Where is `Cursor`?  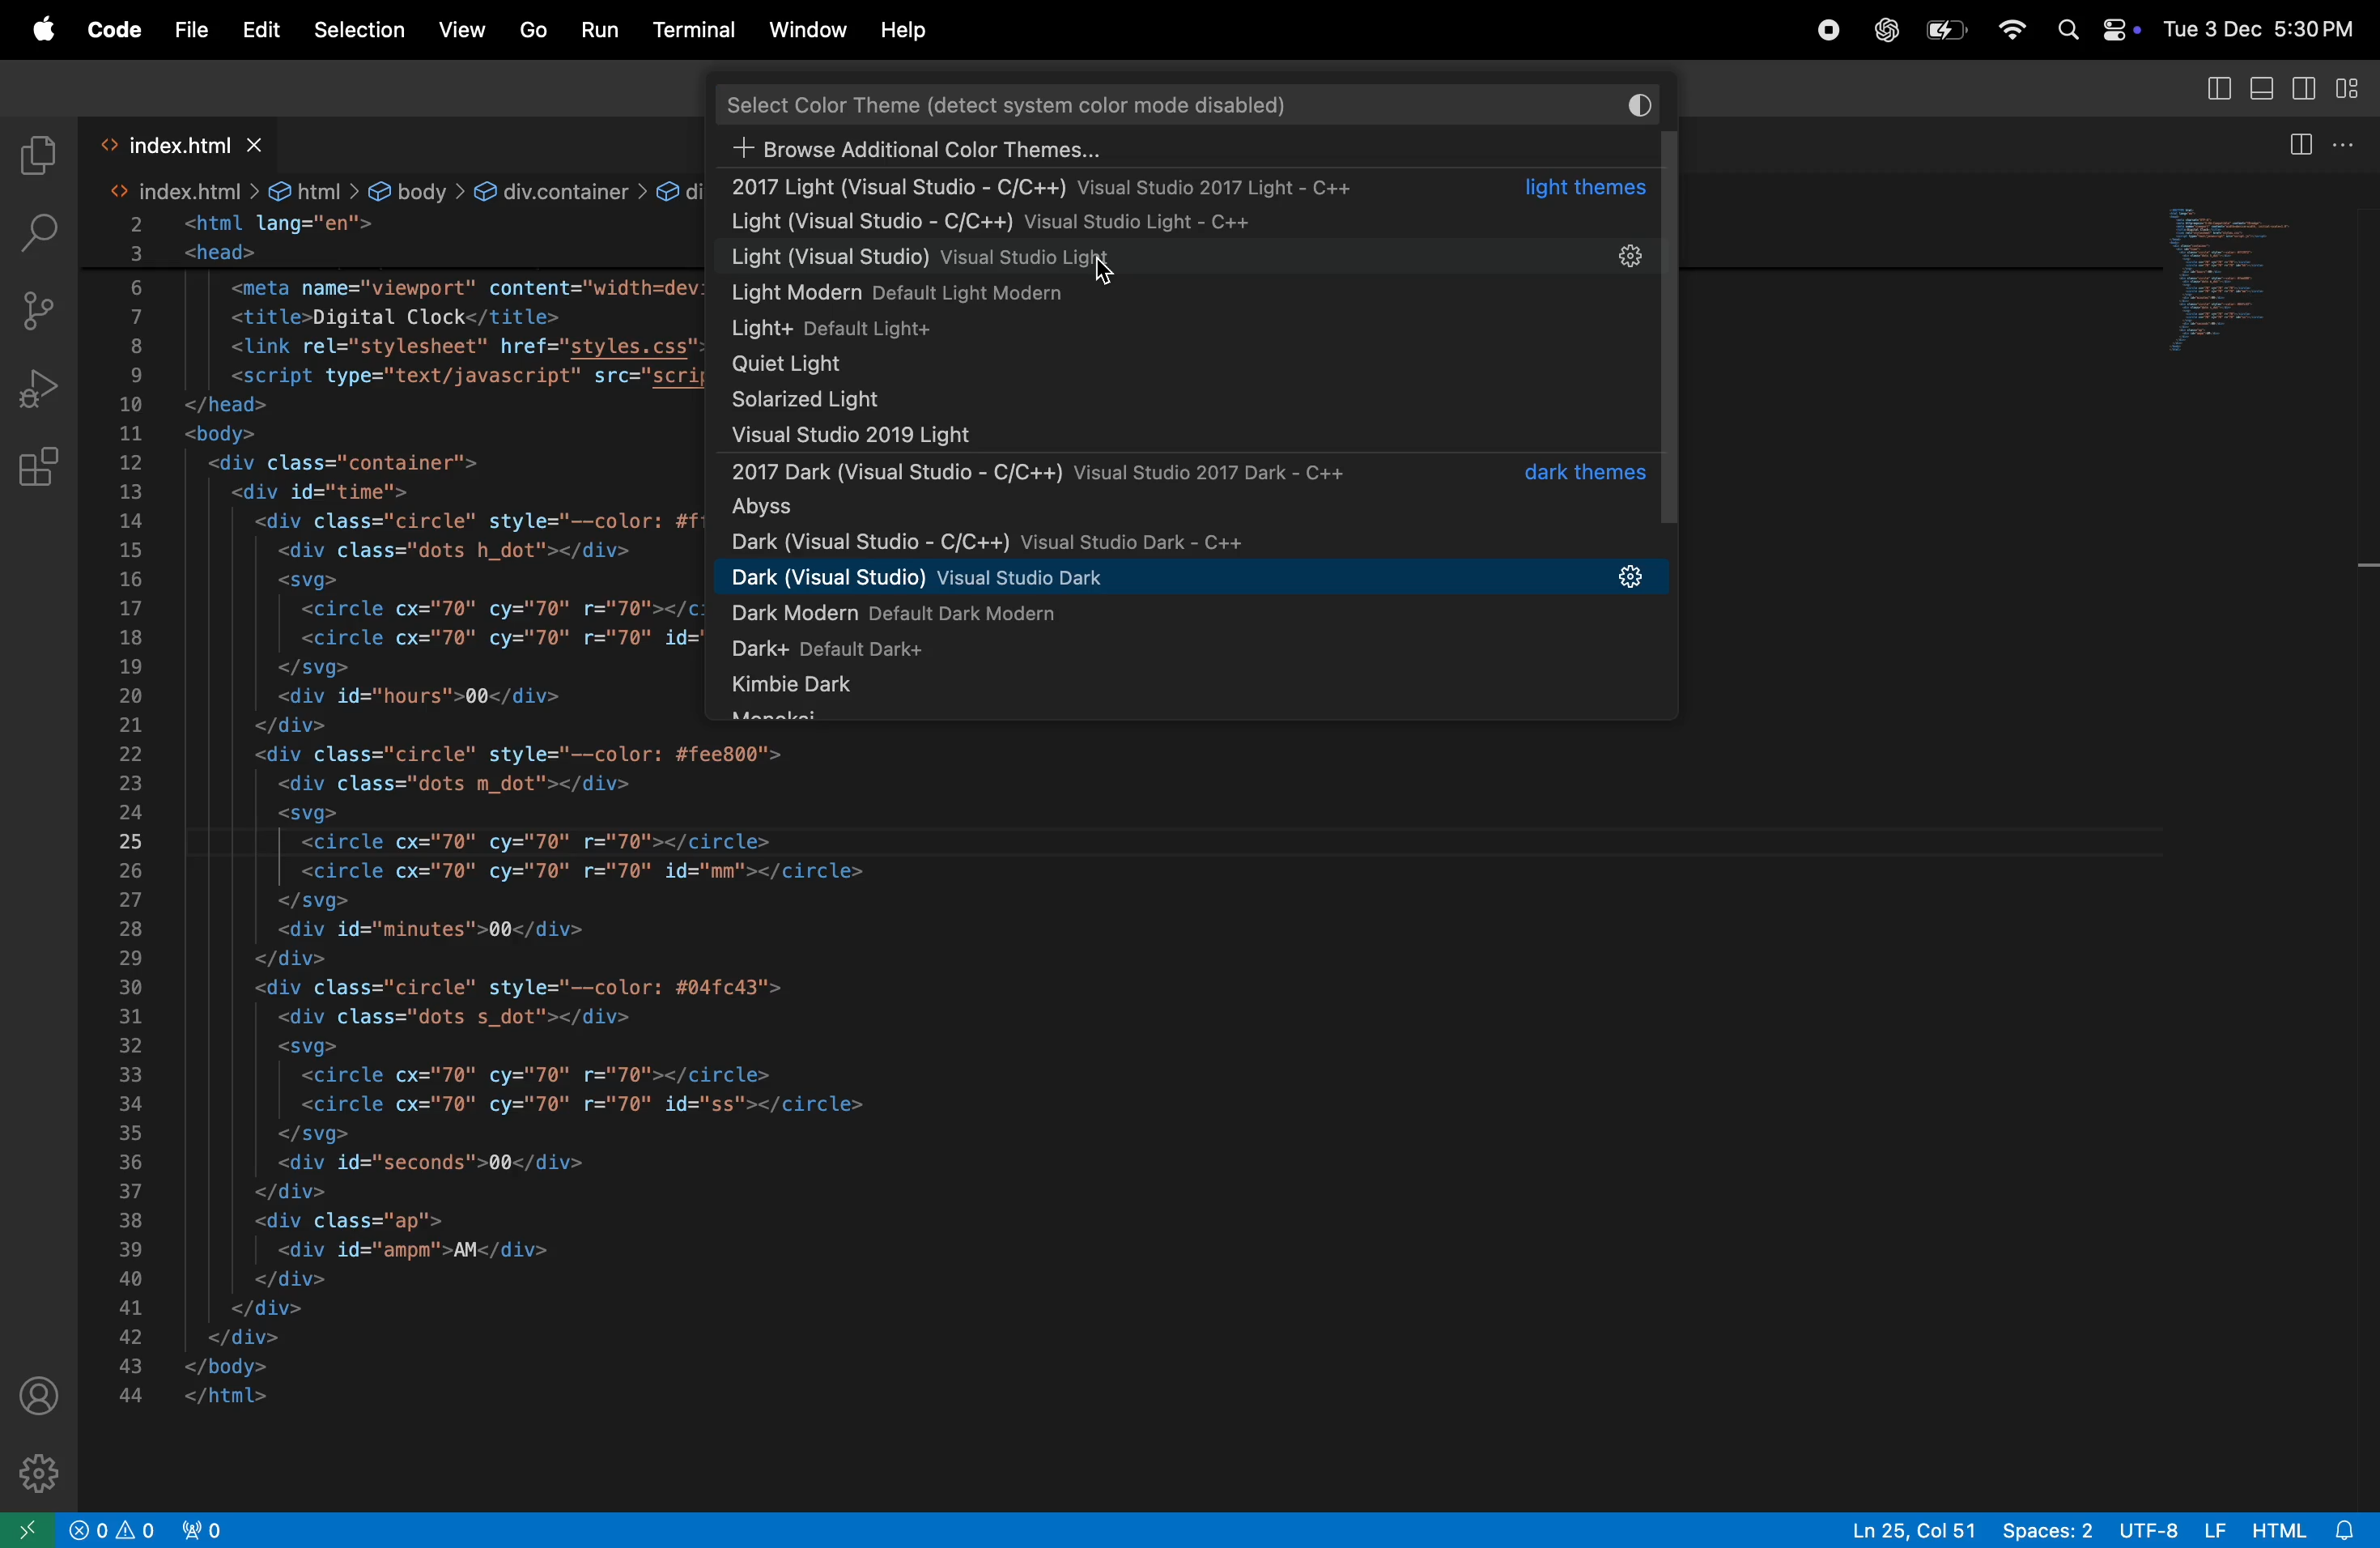
Cursor is located at coordinates (1106, 275).